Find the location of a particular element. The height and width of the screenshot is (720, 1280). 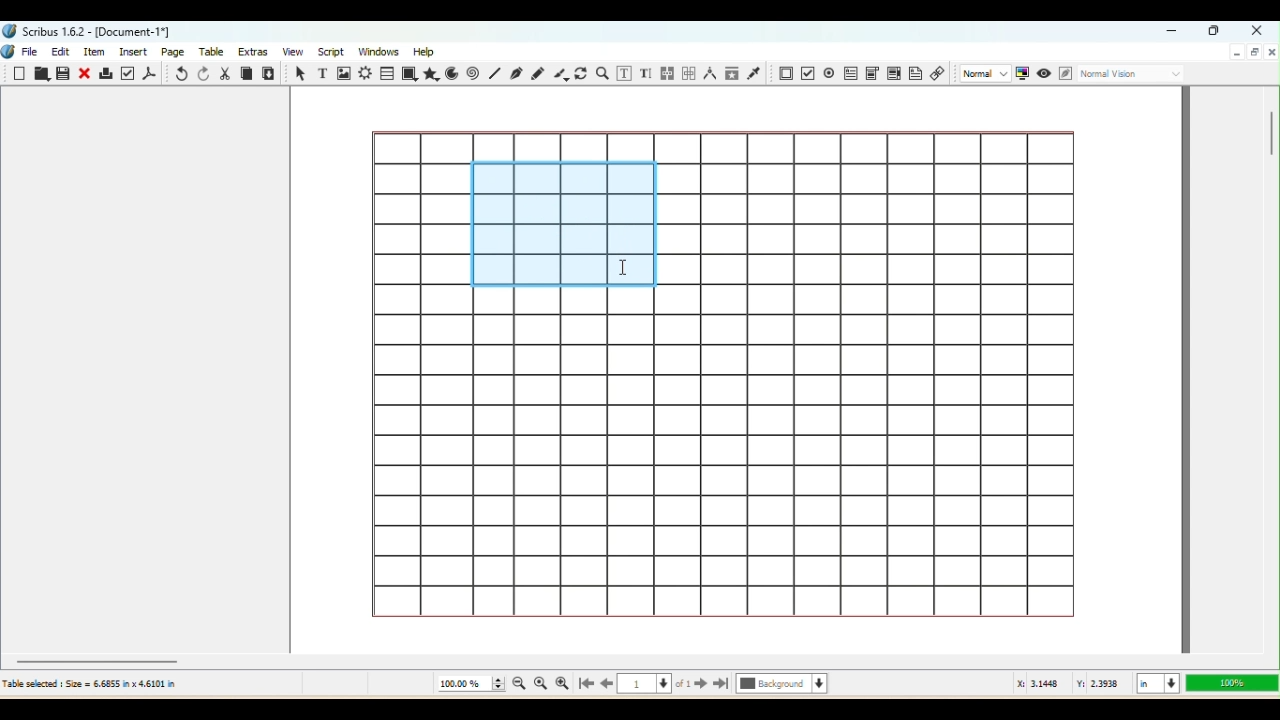

Preview mode is located at coordinates (1043, 72).